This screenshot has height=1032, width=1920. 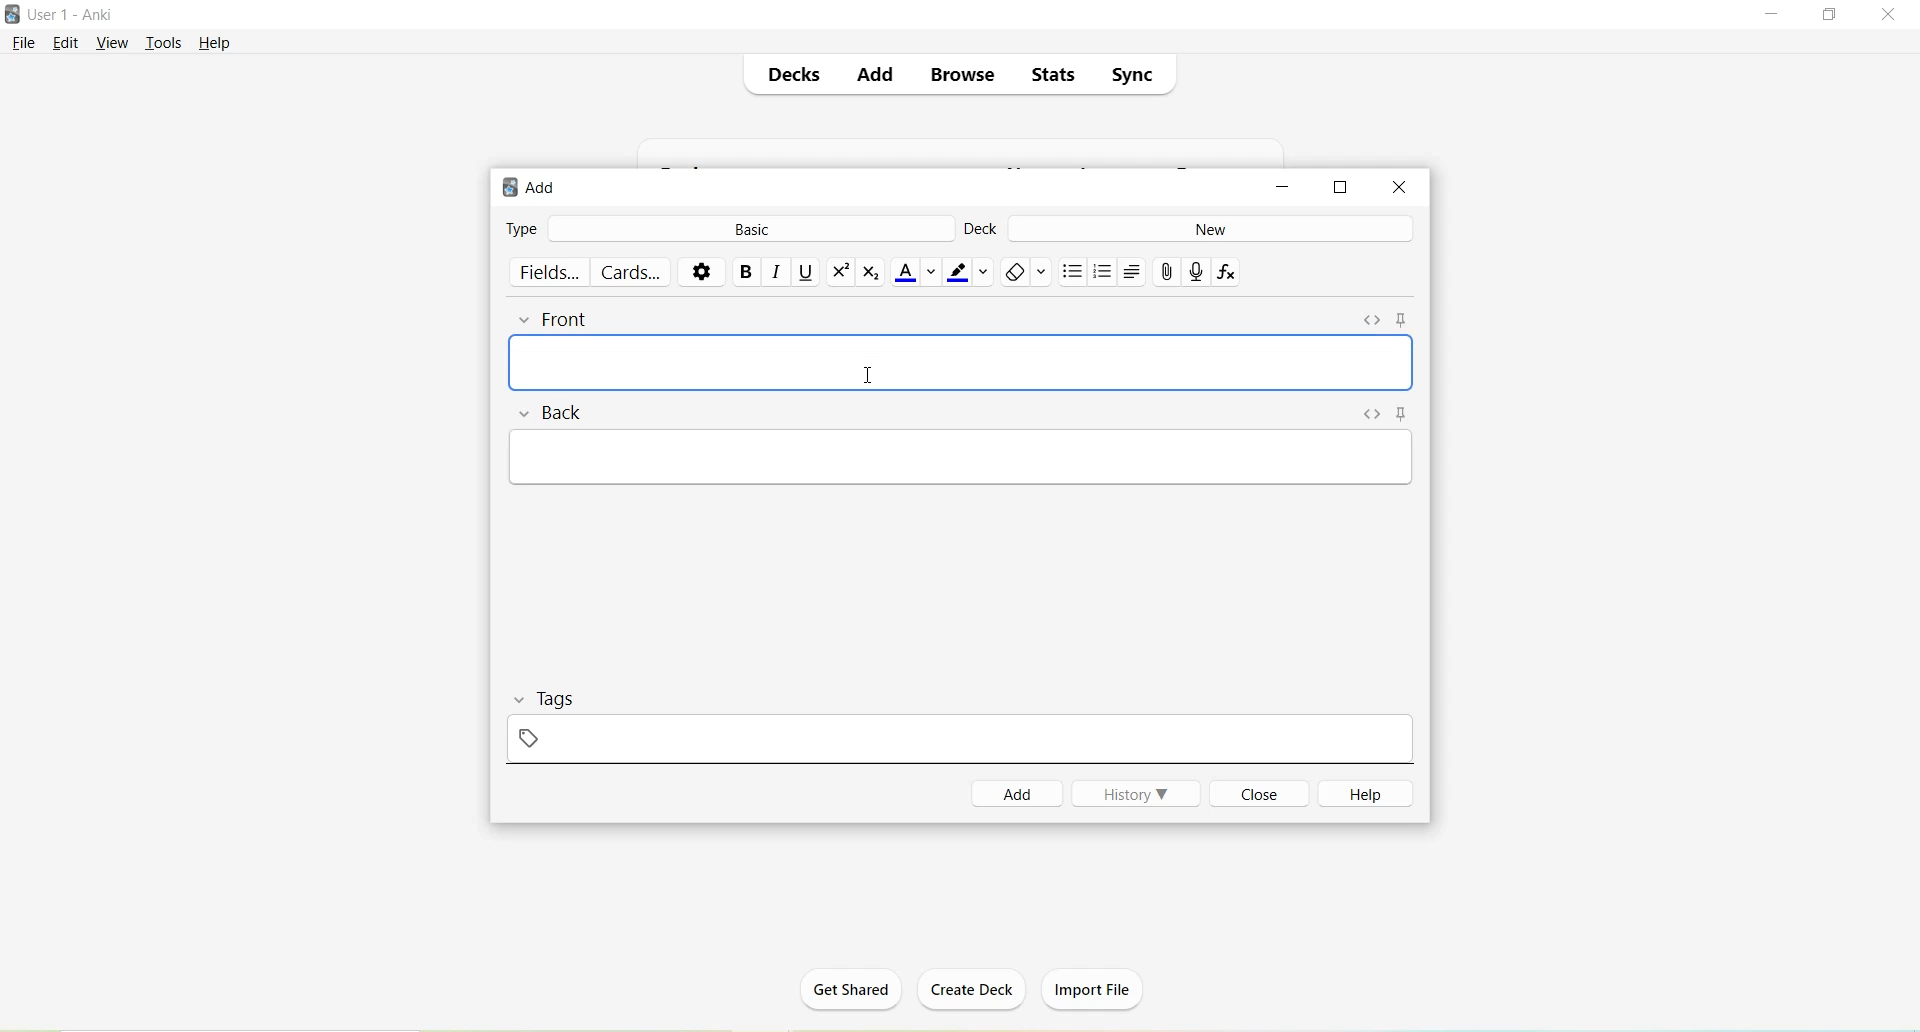 I want to click on View, so click(x=113, y=45).